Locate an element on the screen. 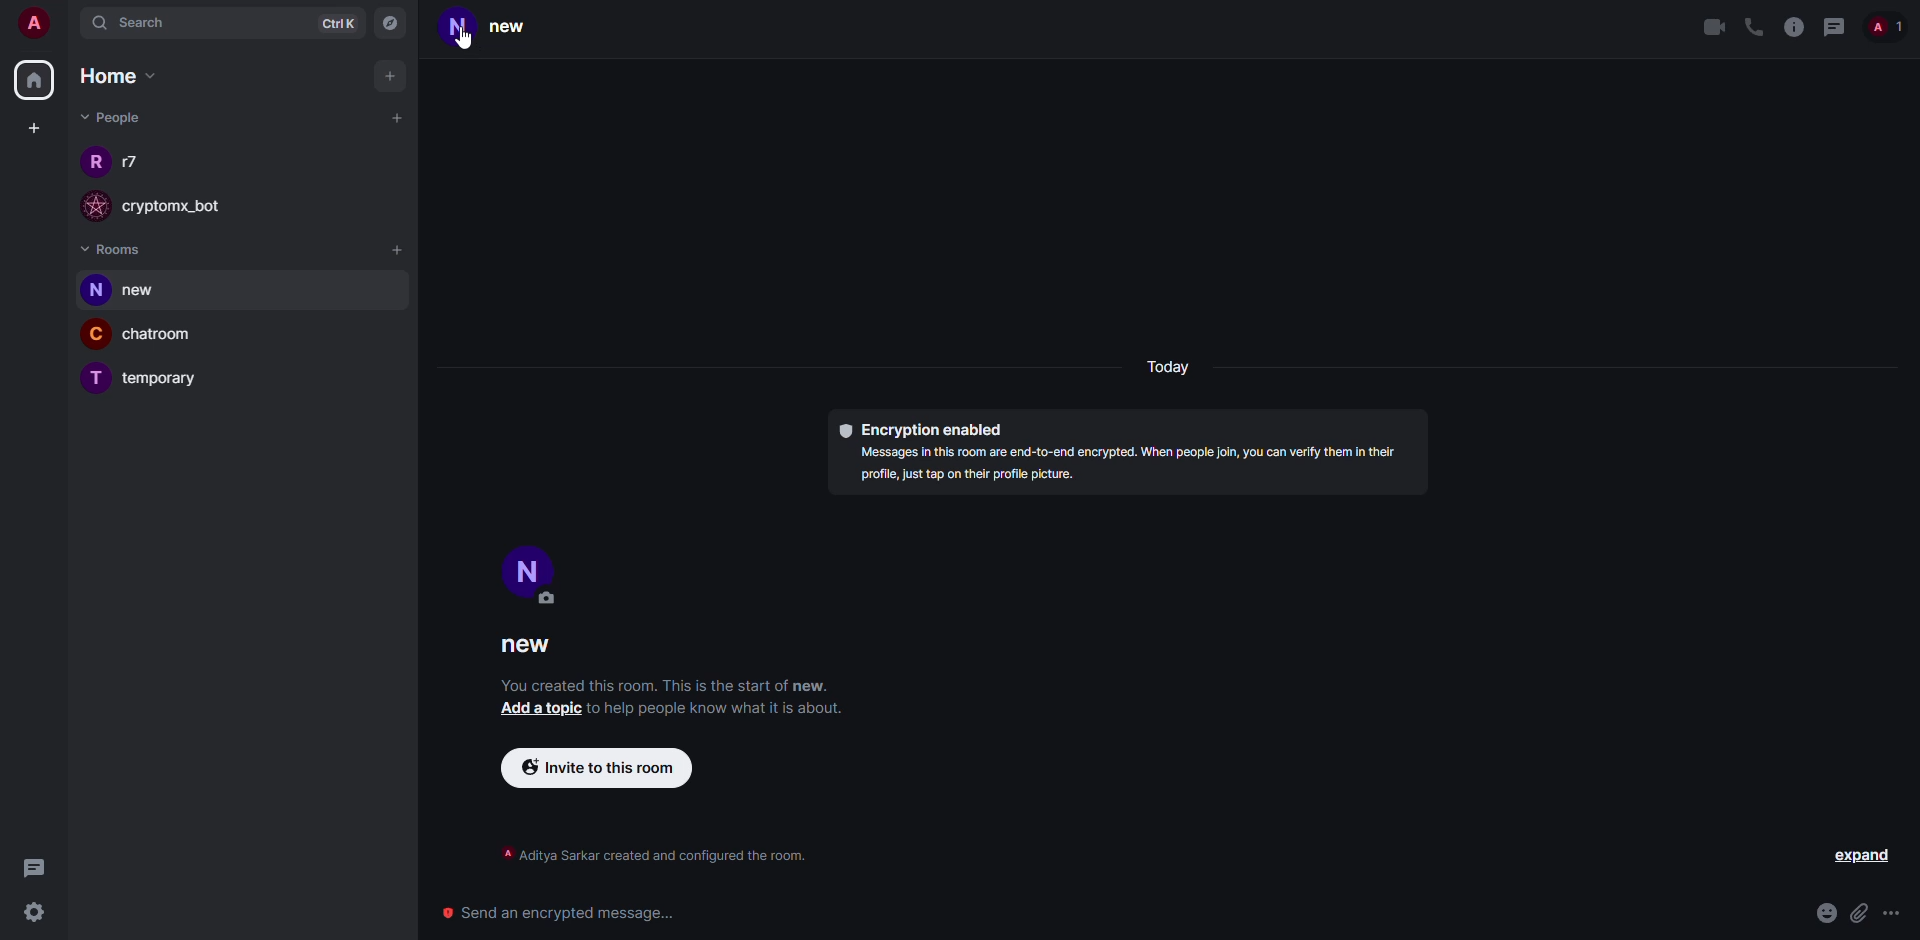 The image size is (1920, 940). profile image is located at coordinates (92, 291).